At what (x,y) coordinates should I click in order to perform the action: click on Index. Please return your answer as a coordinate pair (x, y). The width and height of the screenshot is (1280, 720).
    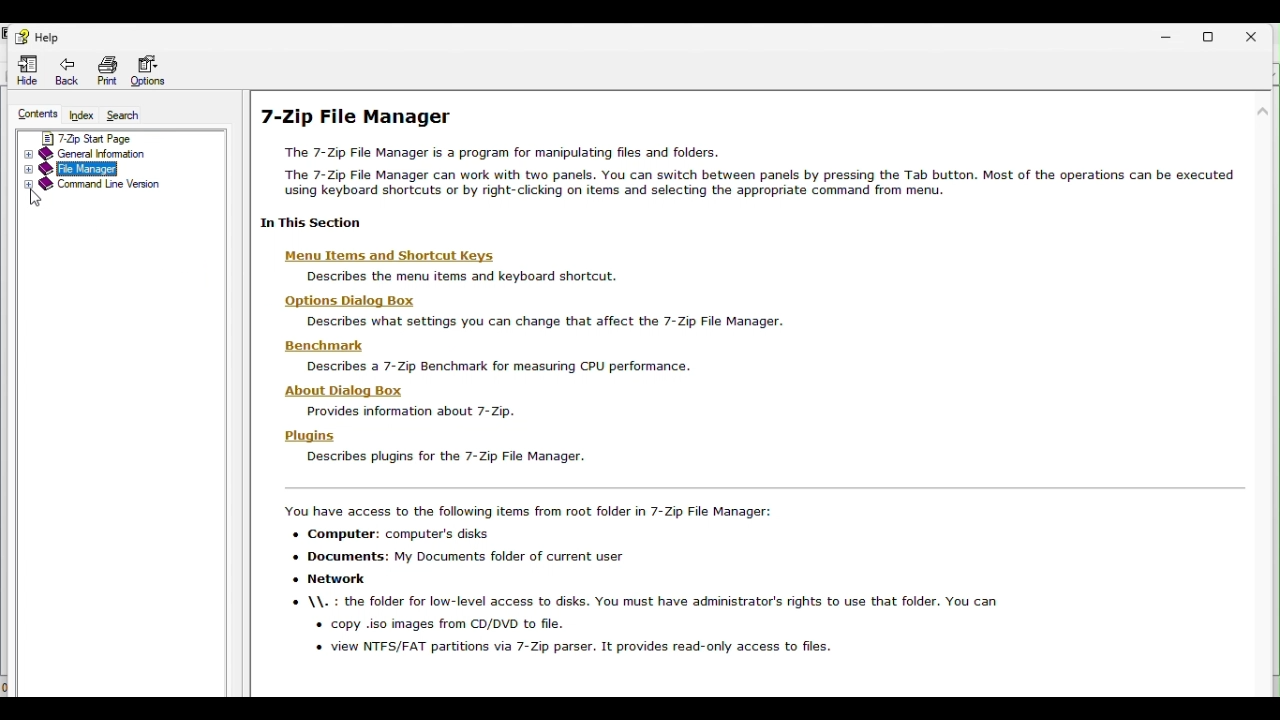
    Looking at the image, I should click on (83, 116).